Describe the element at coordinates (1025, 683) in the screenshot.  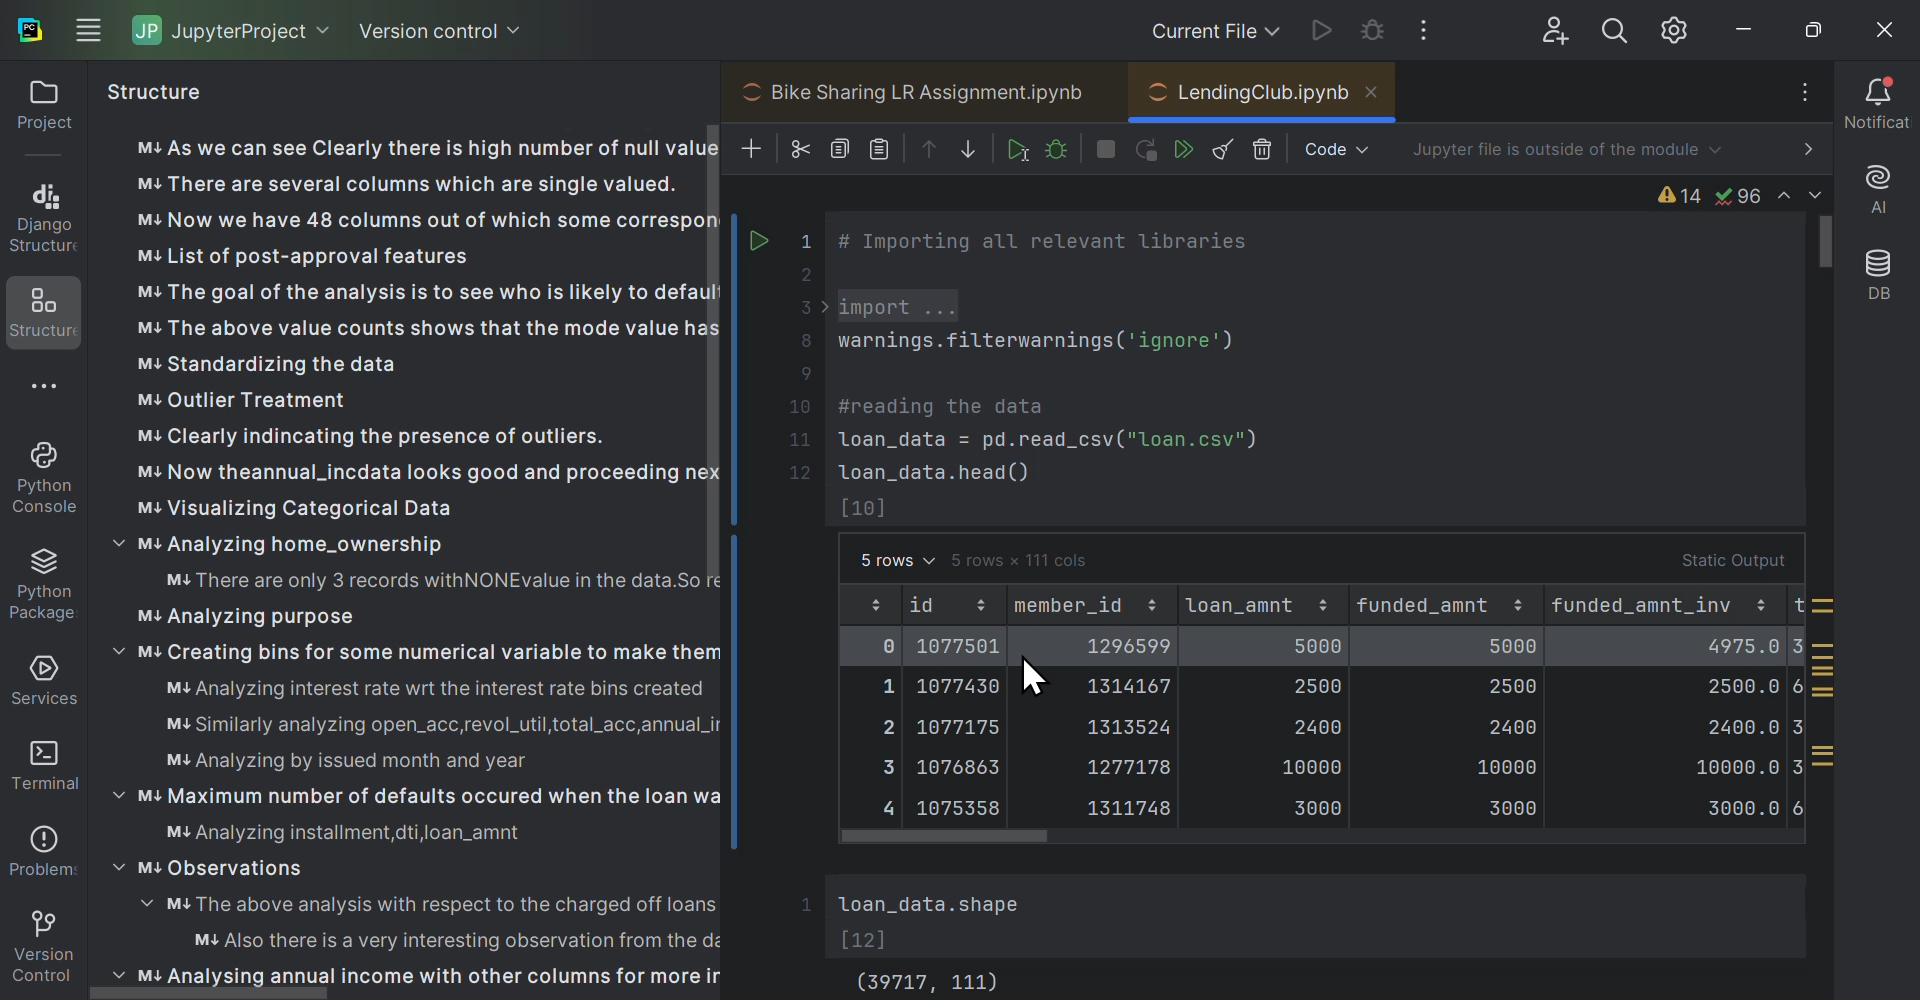
I see `Cursor` at that location.